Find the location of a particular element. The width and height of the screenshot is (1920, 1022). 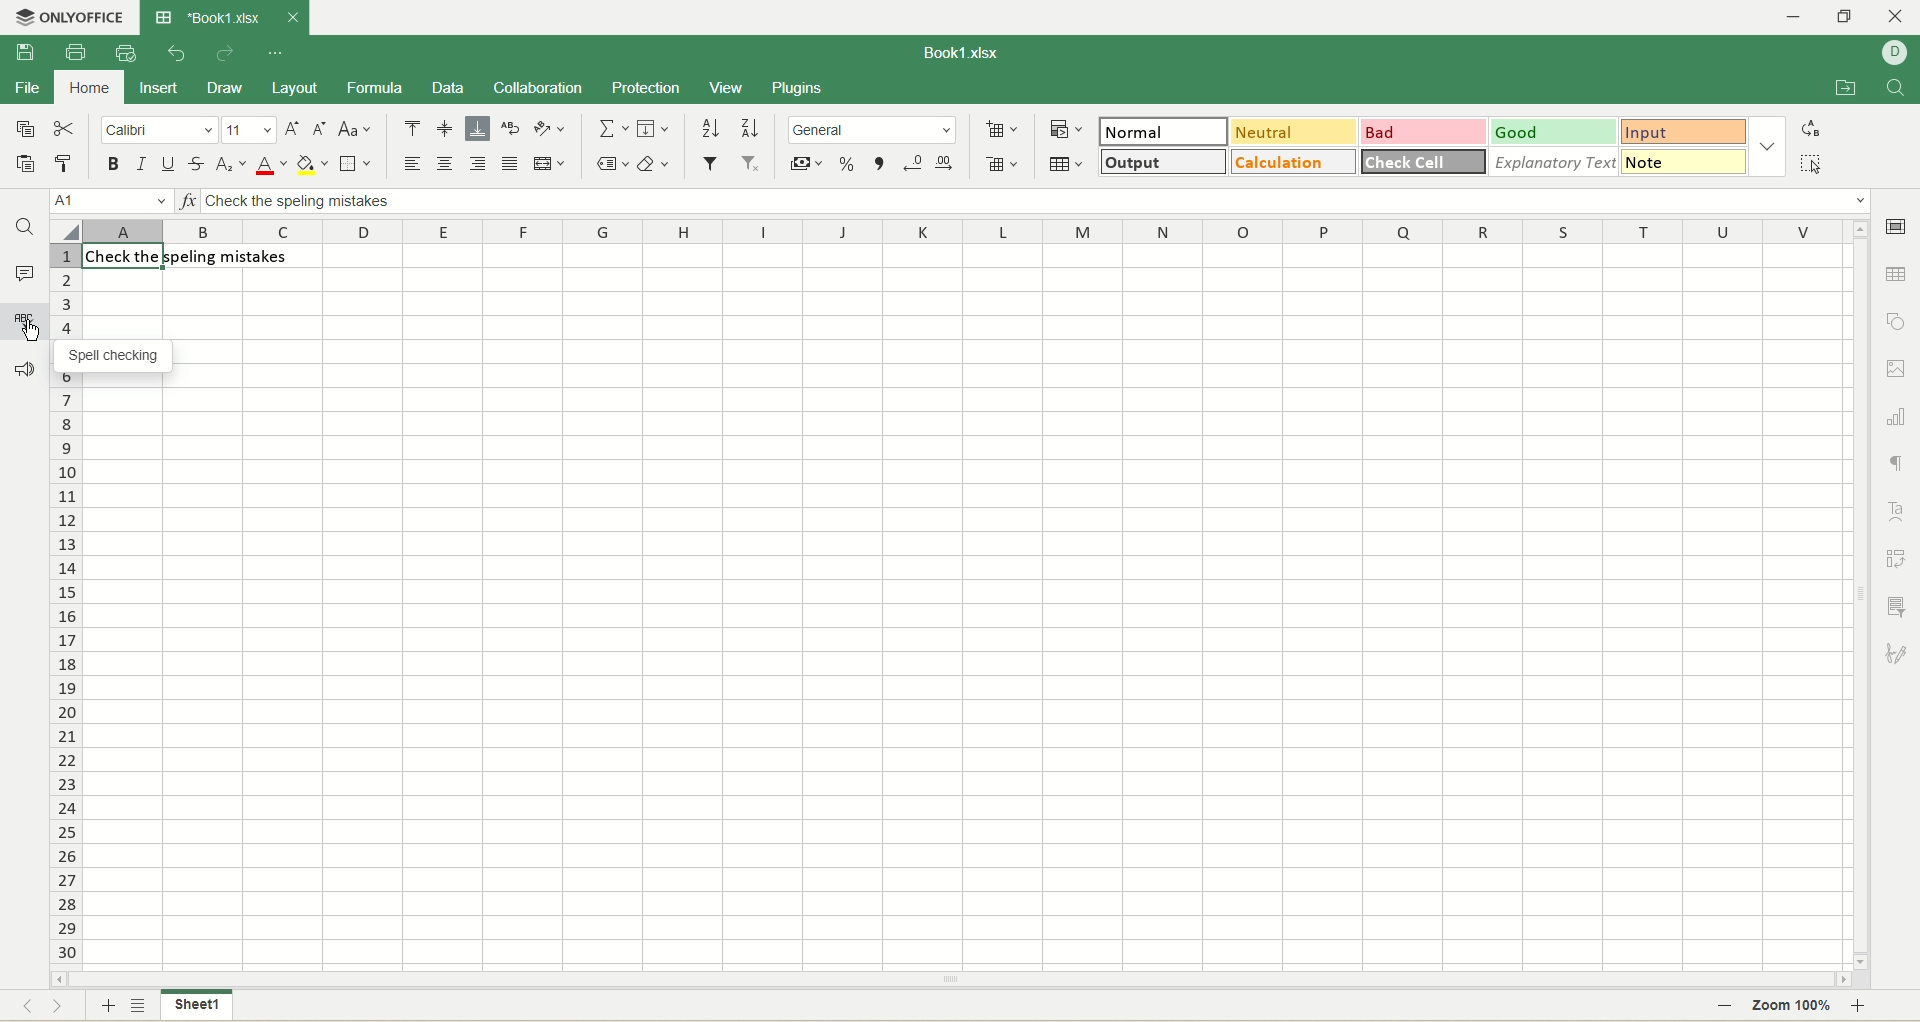

home is located at coordinates (89, 90).